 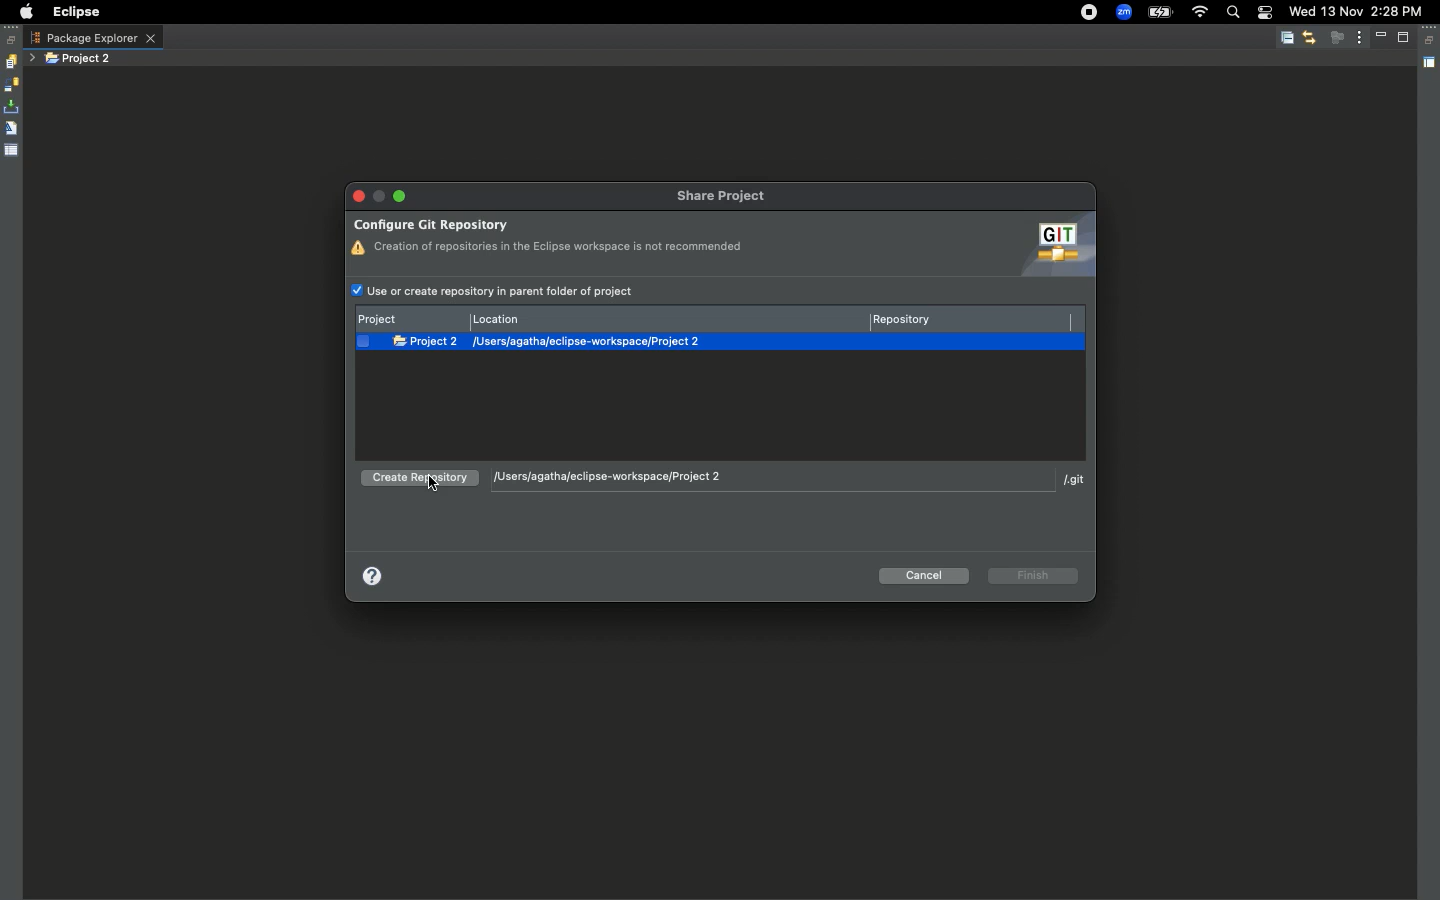 What do you see at coordinates (730, 197) in the screenshot?
I see `Share project` at bounding box center [730, 197].